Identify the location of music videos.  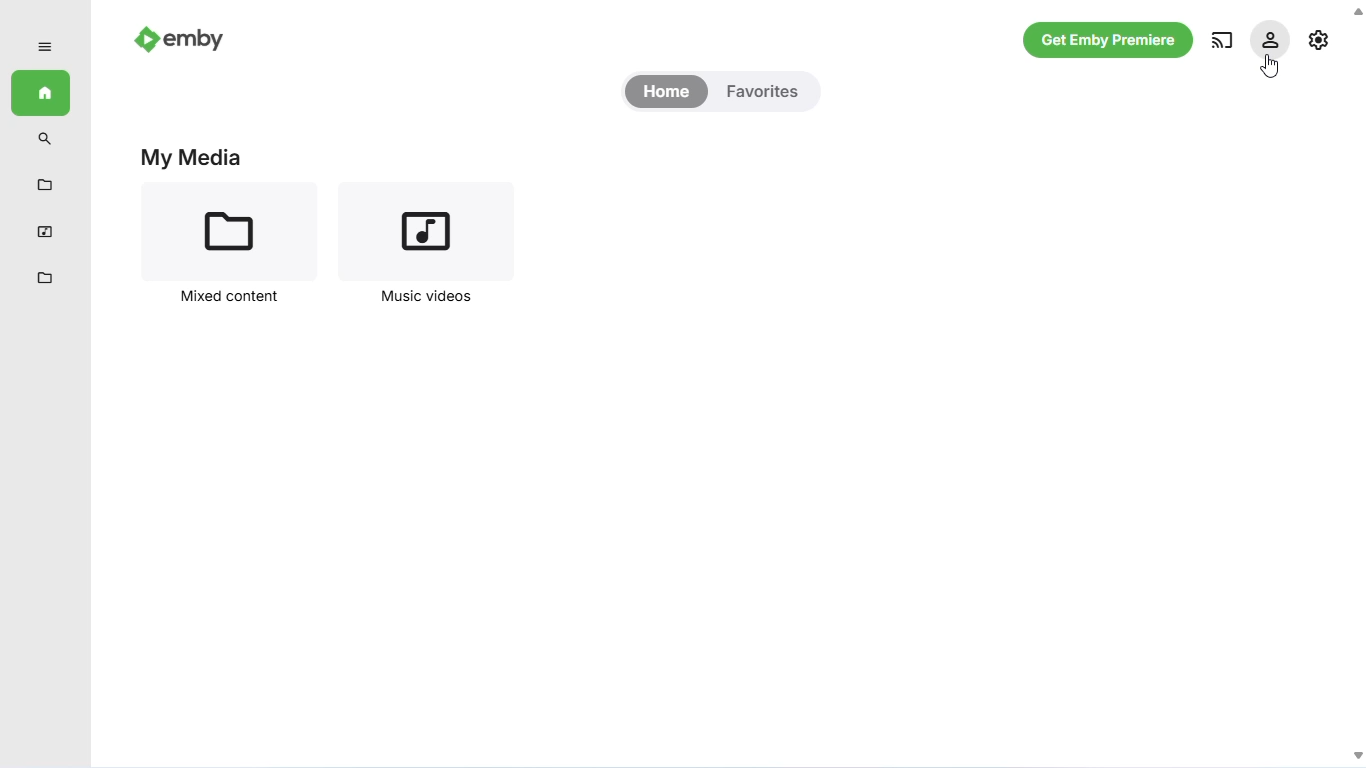
(45, 231).